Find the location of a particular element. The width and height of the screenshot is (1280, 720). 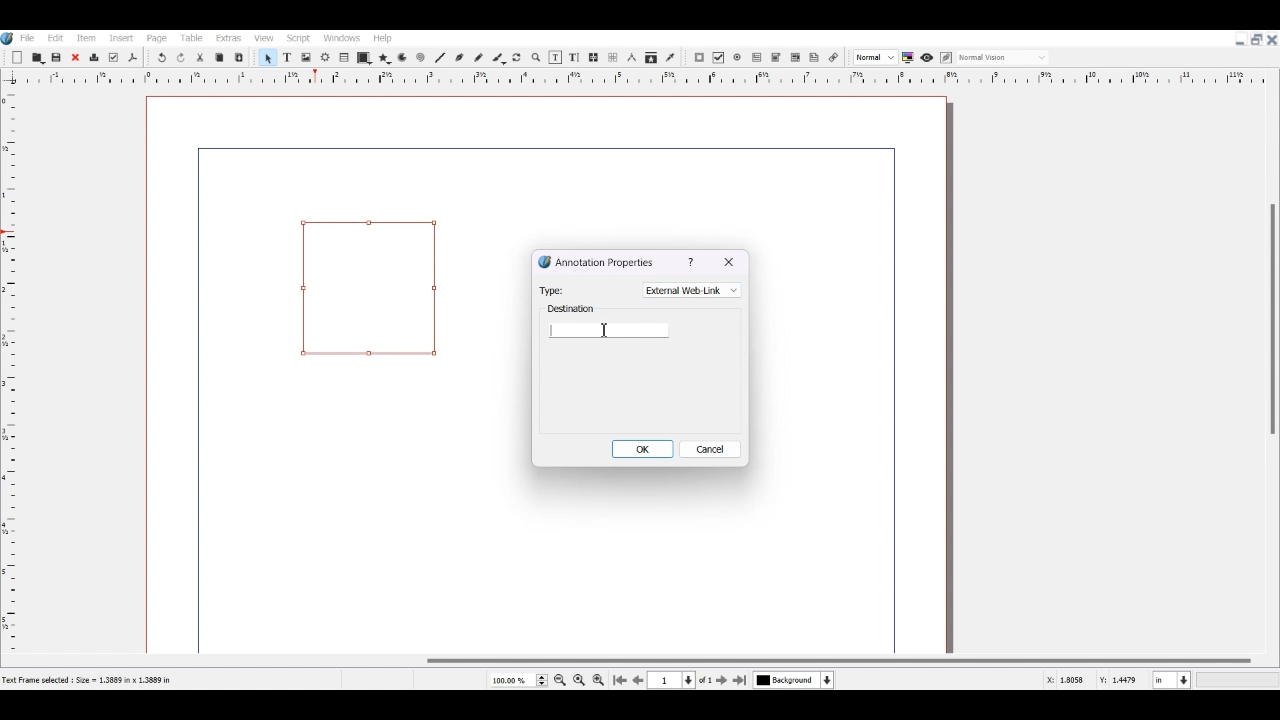

Select current Layer is located at coordinates (796, 681).